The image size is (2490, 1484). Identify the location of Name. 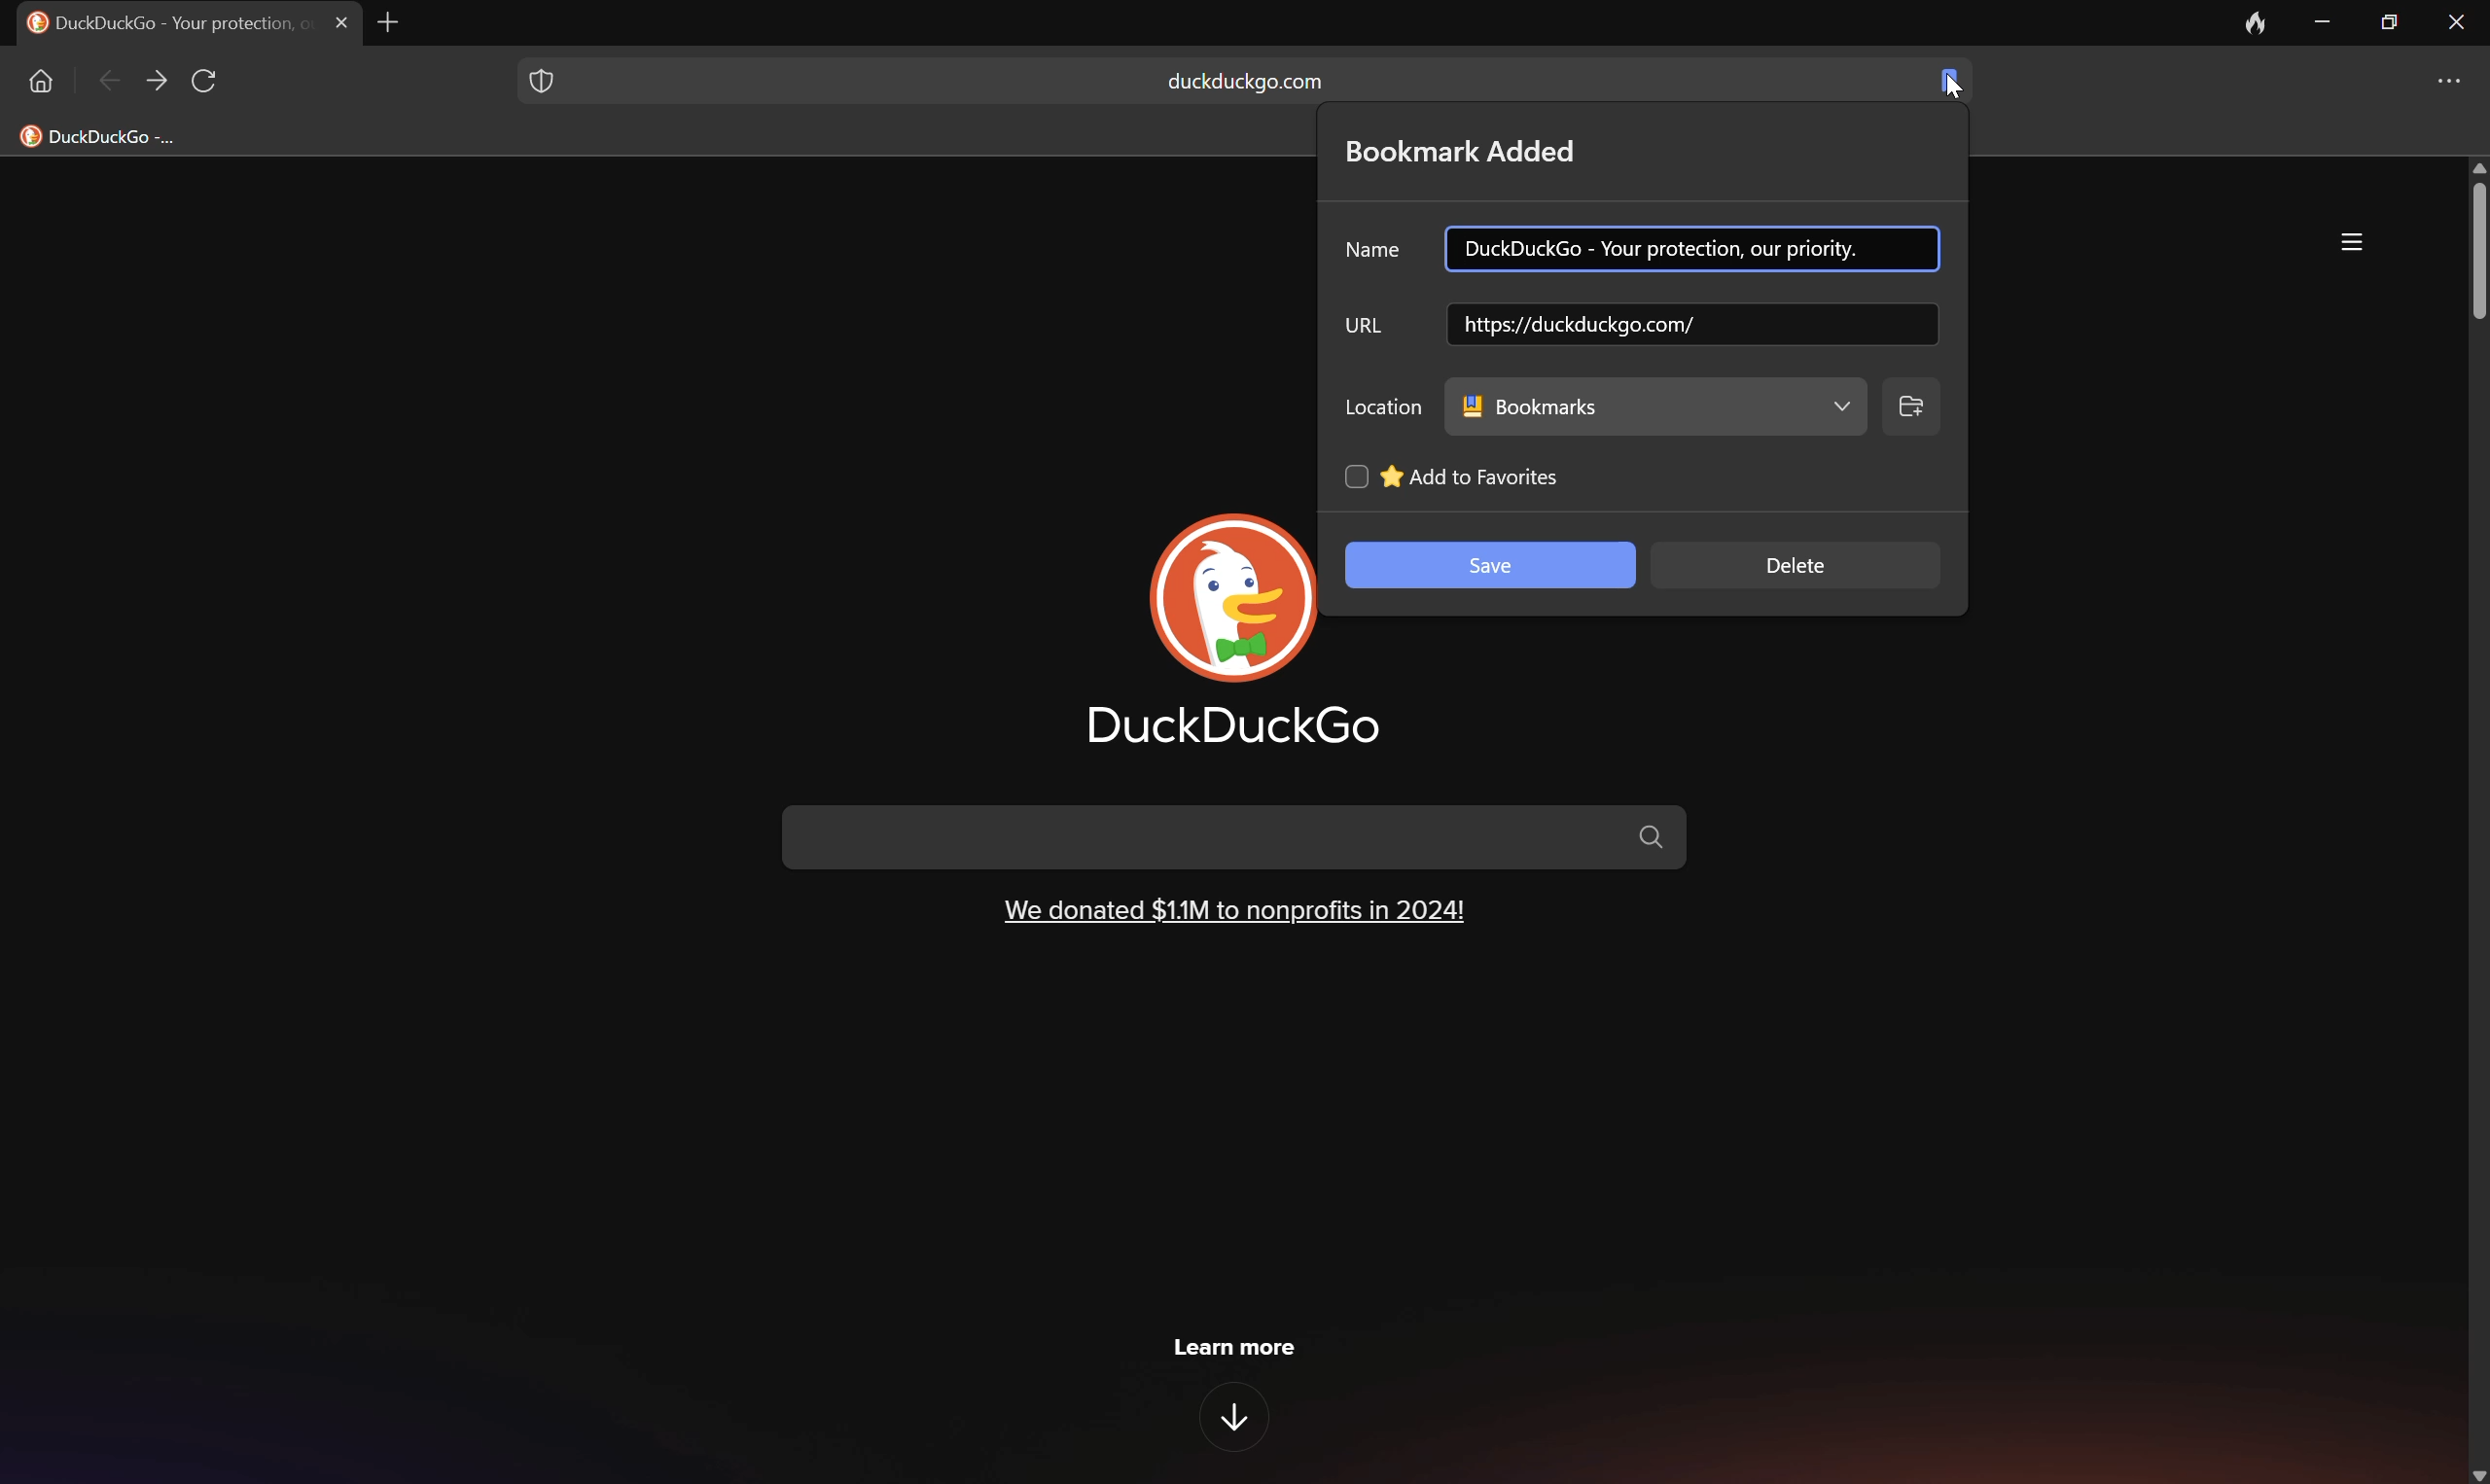
(1376, 251).